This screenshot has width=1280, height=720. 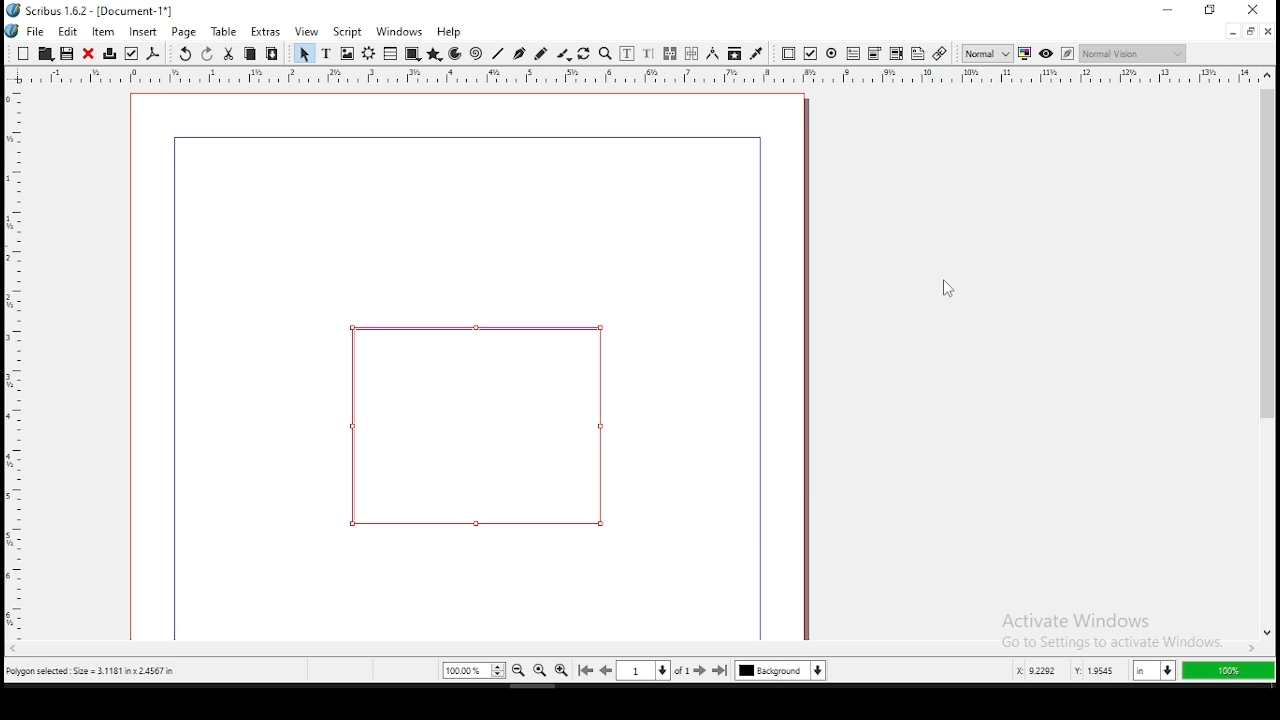 What do you see at coordinates (734, 54) in the screenshot?
I see `copy item properties` at bounding box center [734, 54].